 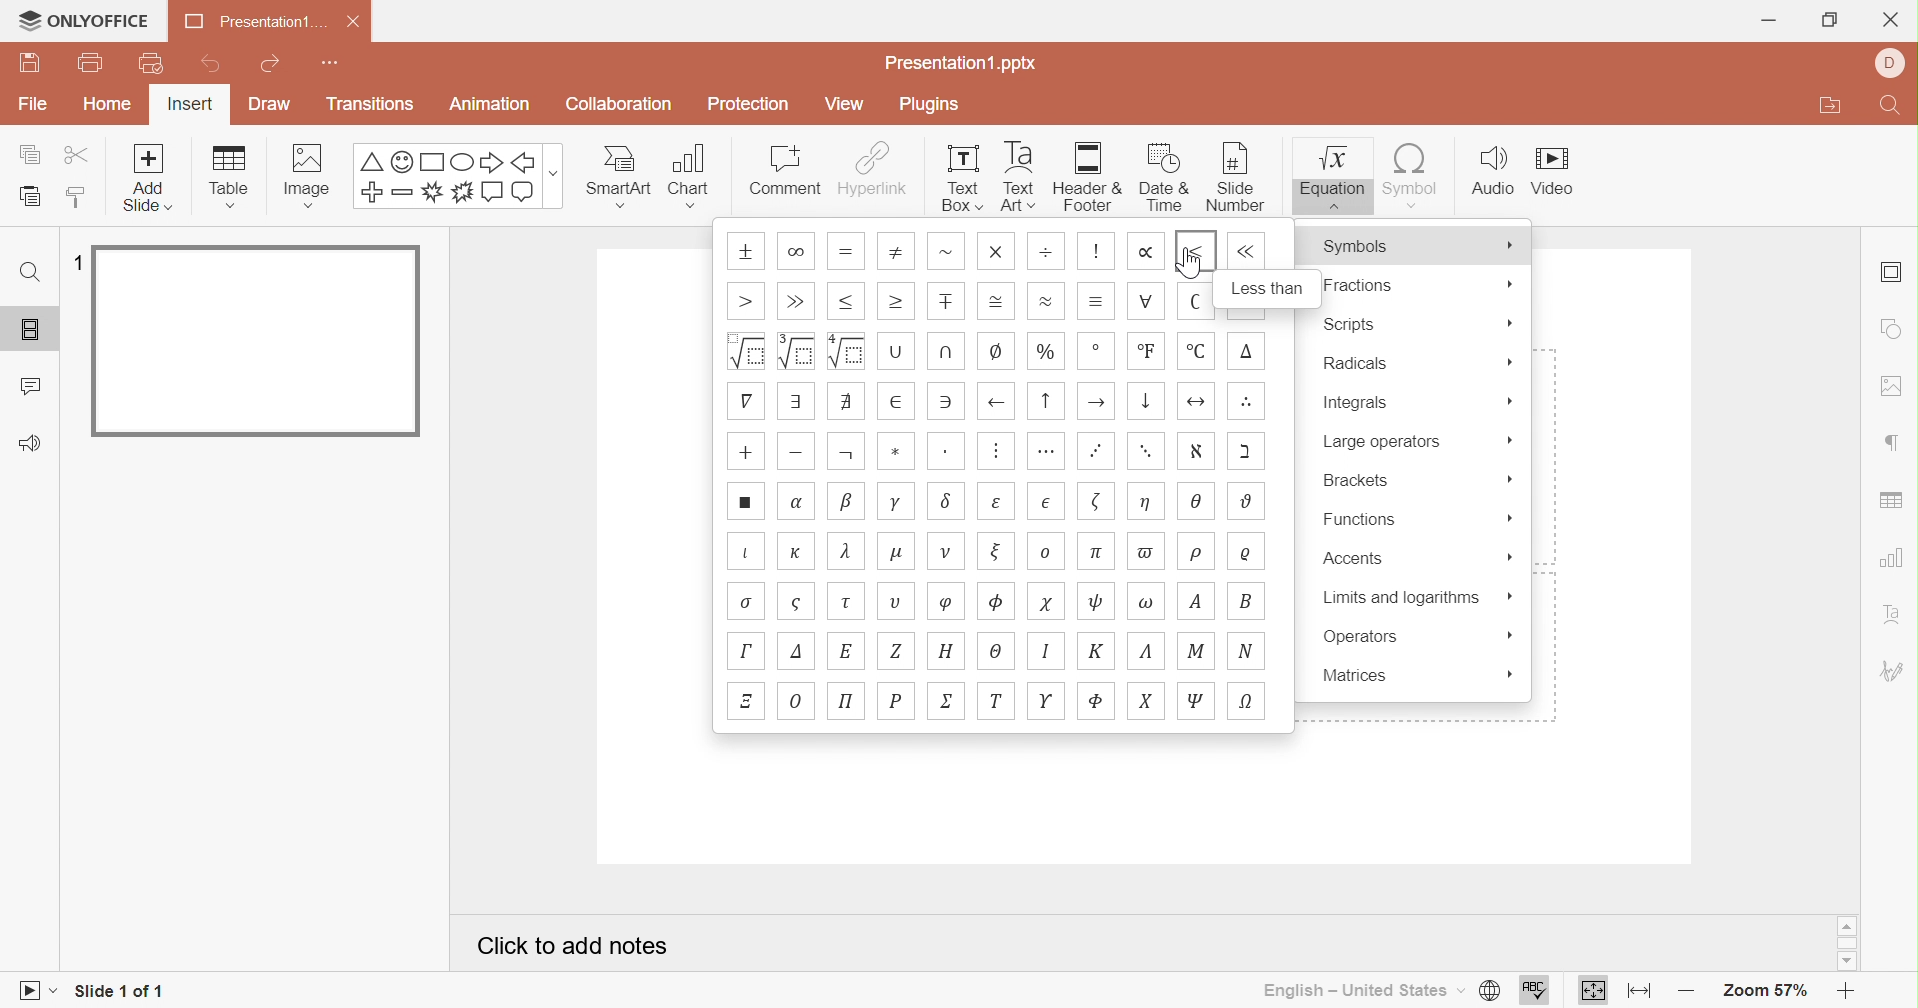 What do you see at coordinates (1558, 169) in the screenshot?
I see `Video` at bounding box center [1558, 169].